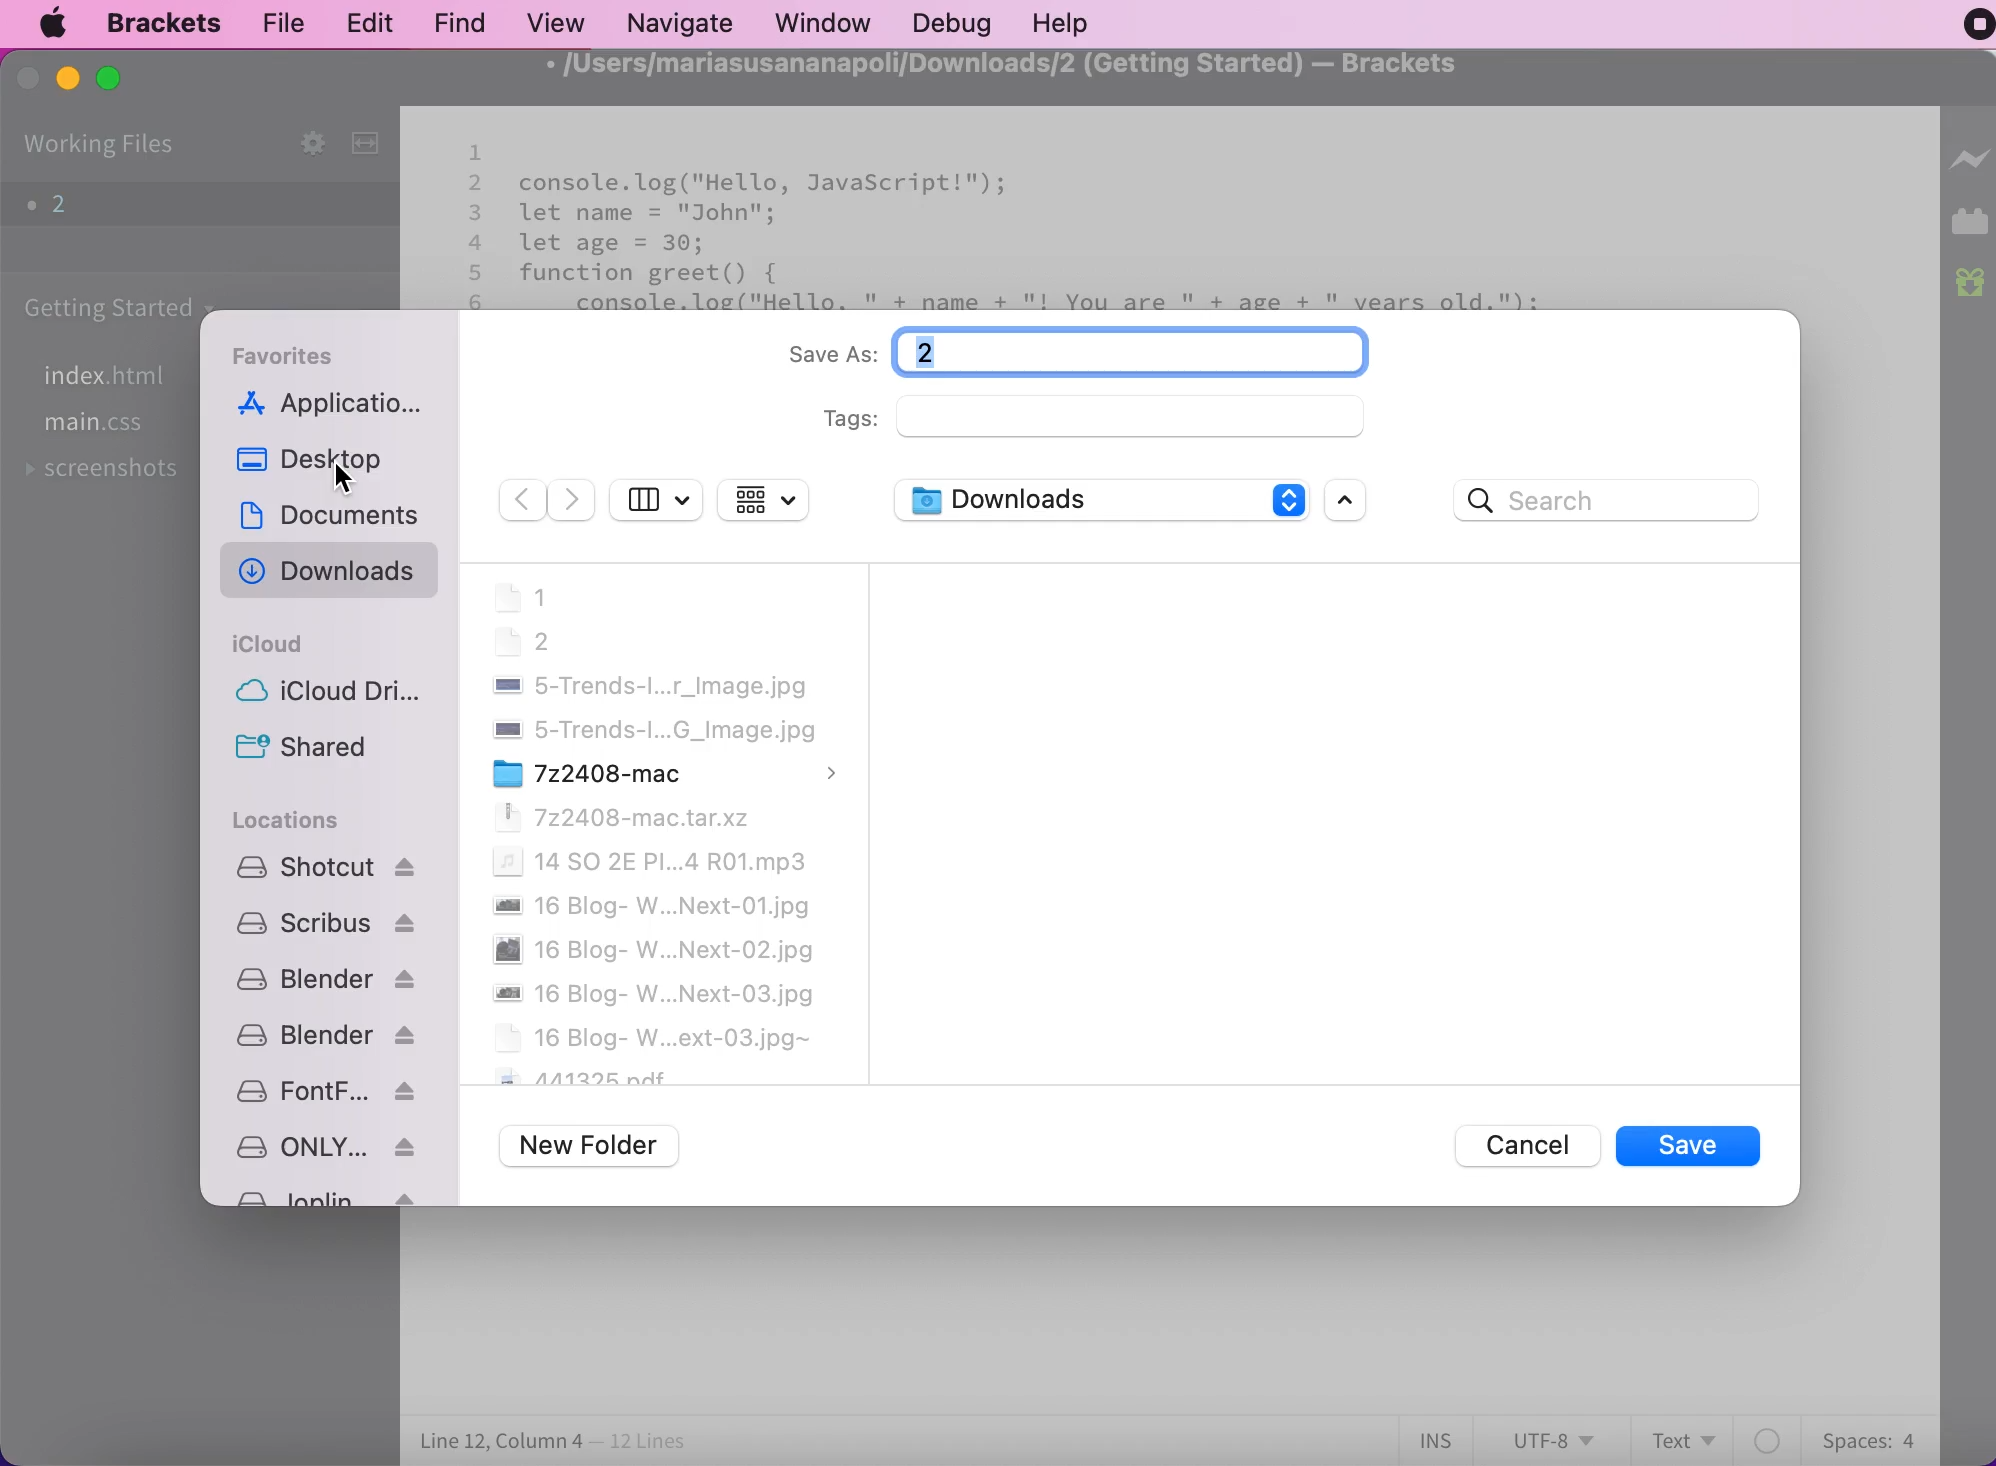 Image resolution: width=1996 pixels, height=1466 pixels. I want to click on cursor, so click(286, 47).